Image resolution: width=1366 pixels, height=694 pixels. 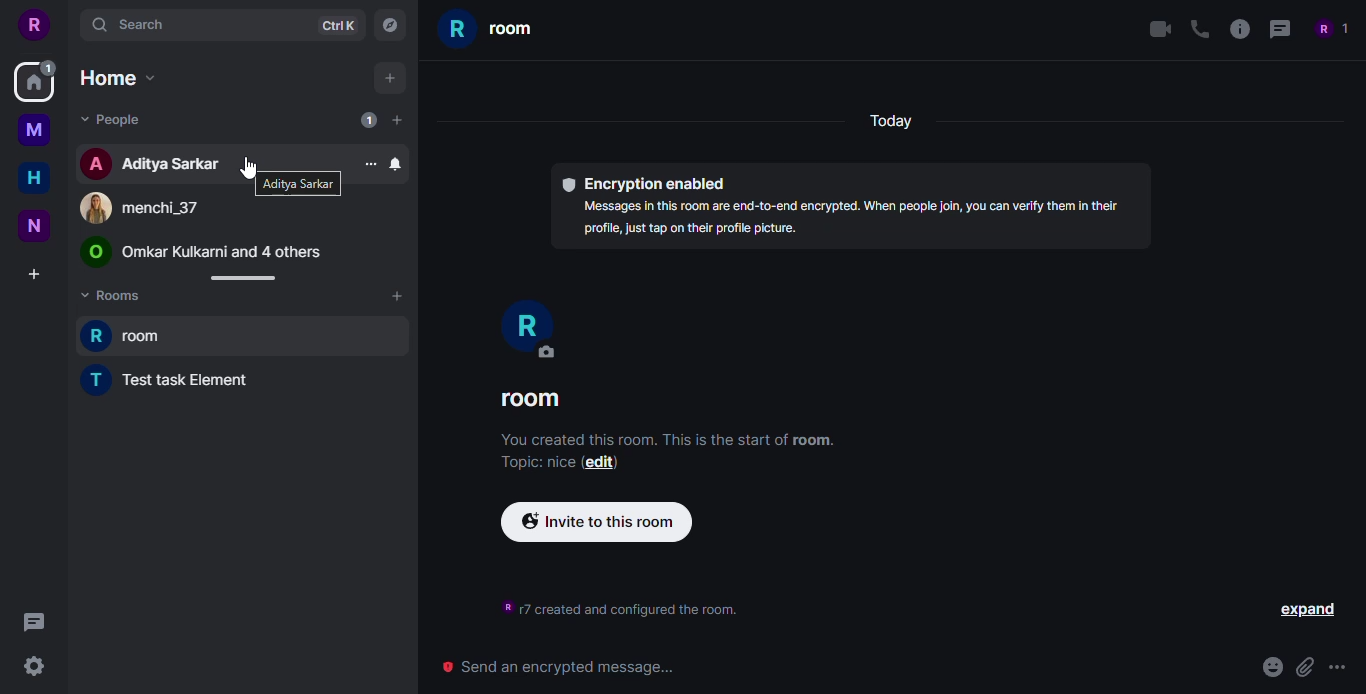 What do you see at coordinates (527, 329) in the screenshot?
I see `profile pic` at bounding box center [527, 329].